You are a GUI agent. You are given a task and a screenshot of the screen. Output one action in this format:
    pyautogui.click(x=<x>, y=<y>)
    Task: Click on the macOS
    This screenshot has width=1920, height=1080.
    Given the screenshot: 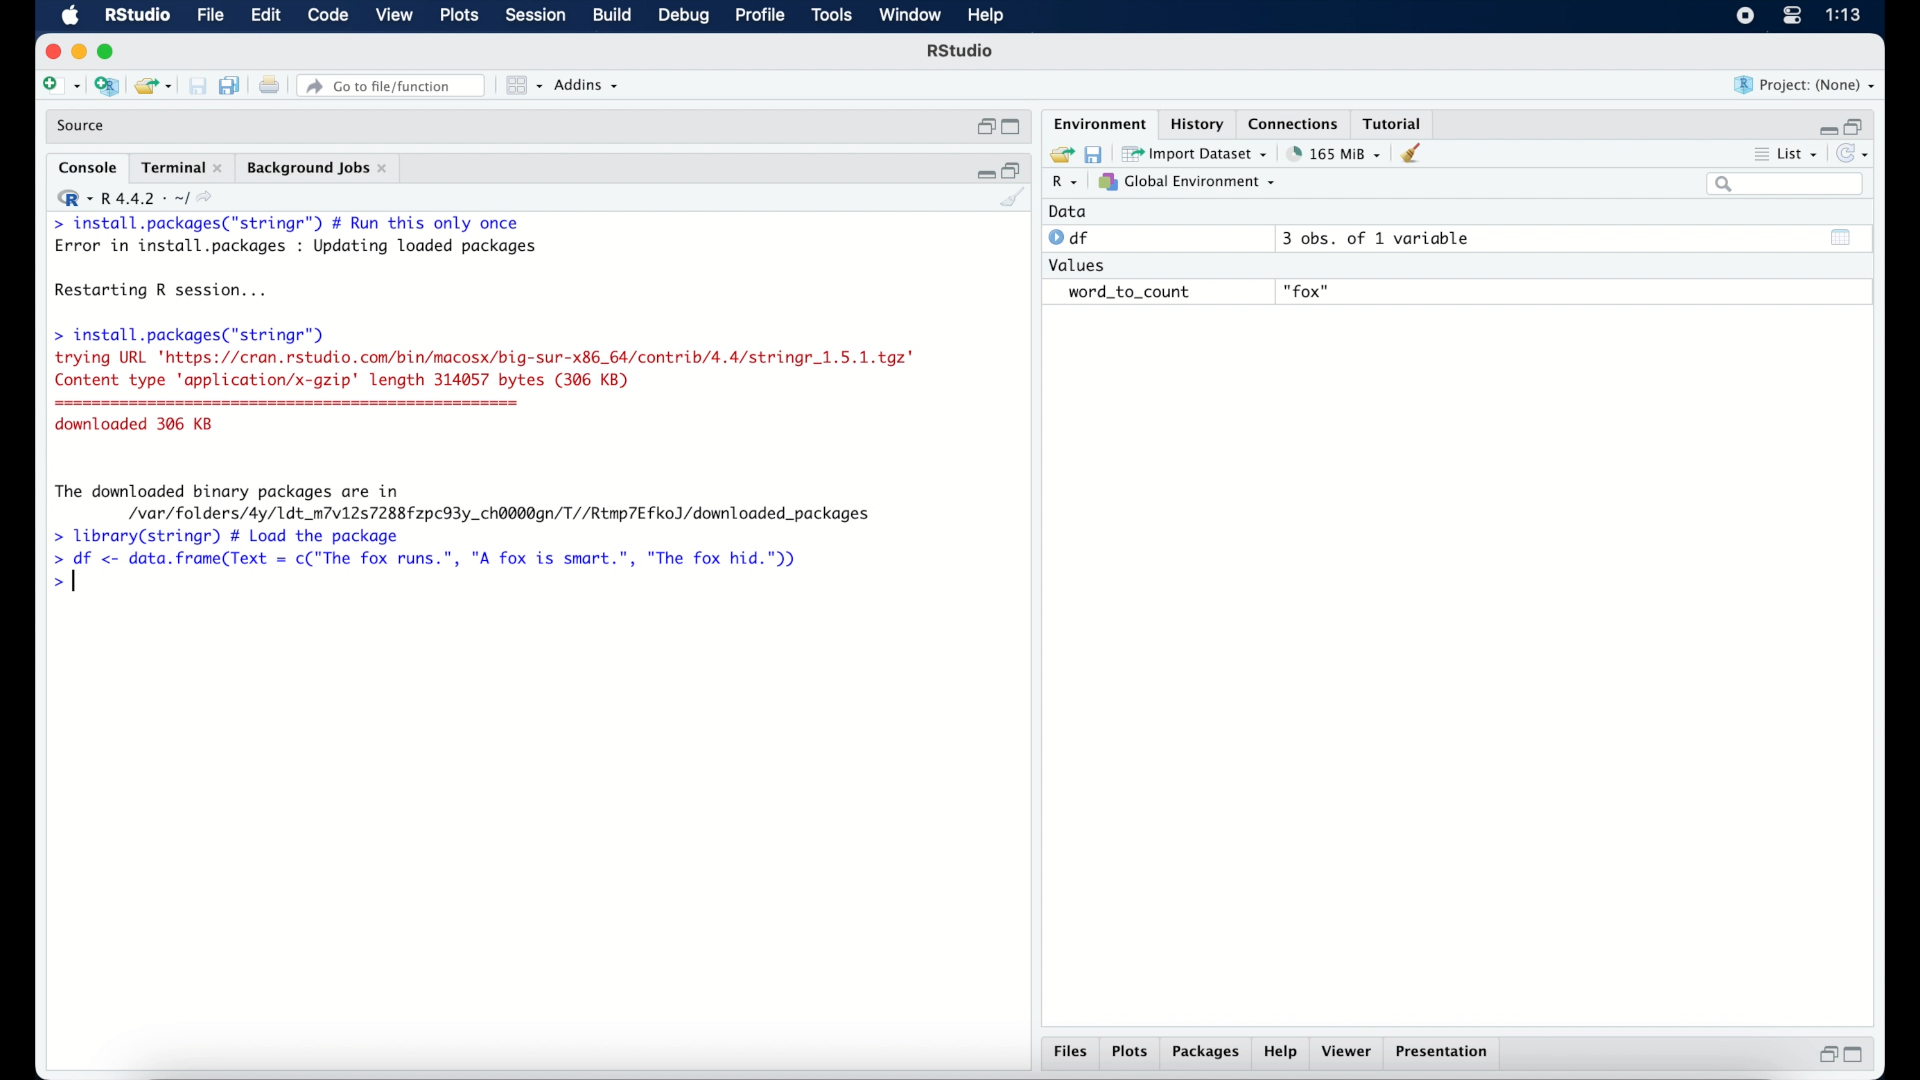 What is the action you would take?
    pyautogui.click(x=70, y=16)
    